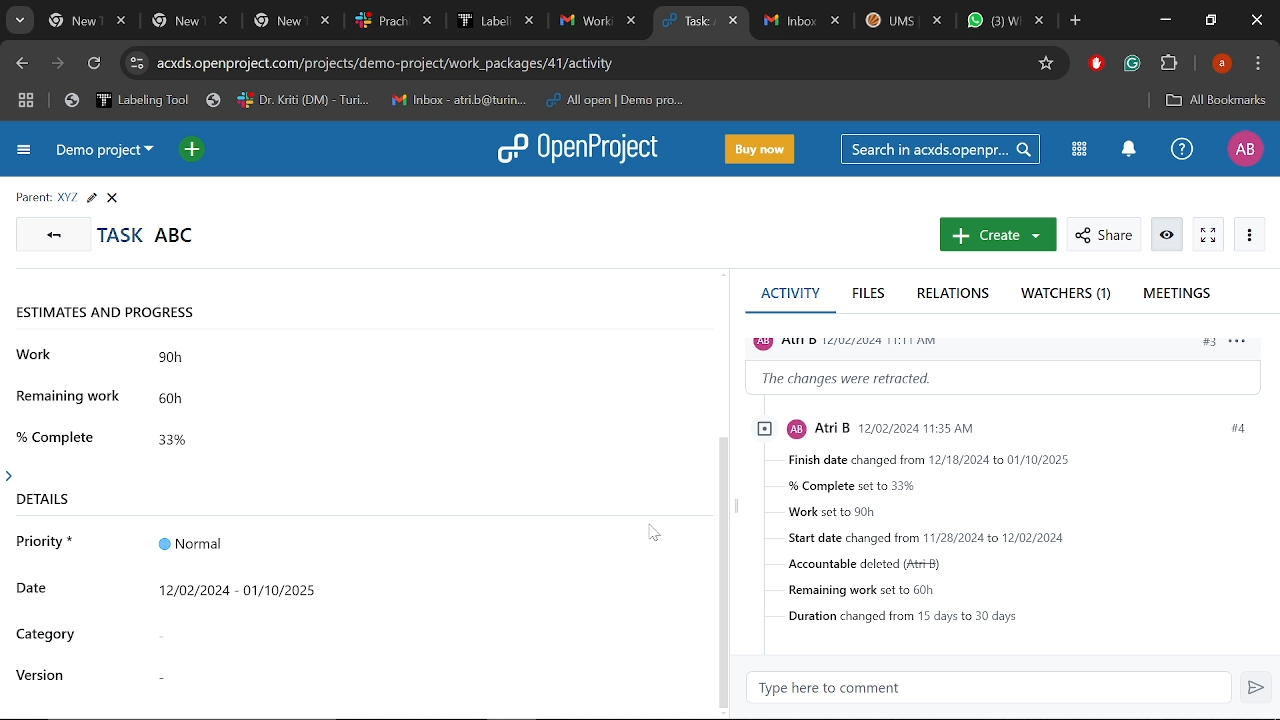 The height and width of the screenshot is (720, 1280). Describe the element at coordinates (1068, 294) in the screenshot. I see `Watchers` at that location.